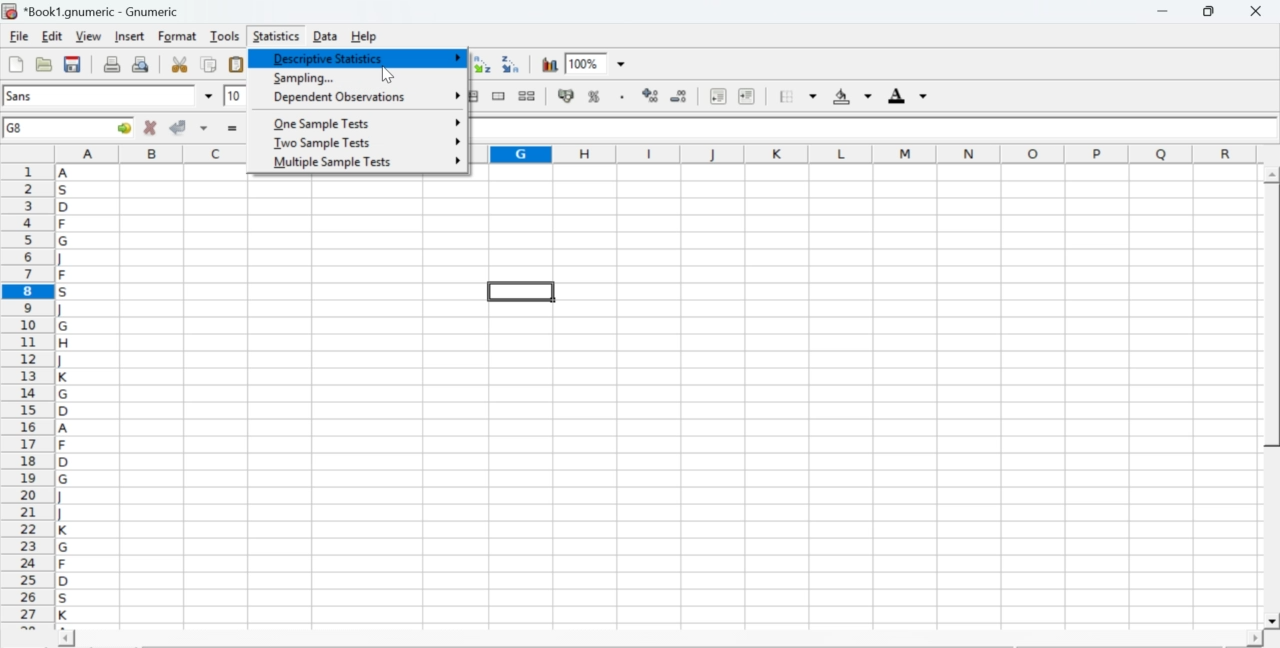  Describe the element at coordinates (1254, 11) in the screenshot. I see `close` at that location.